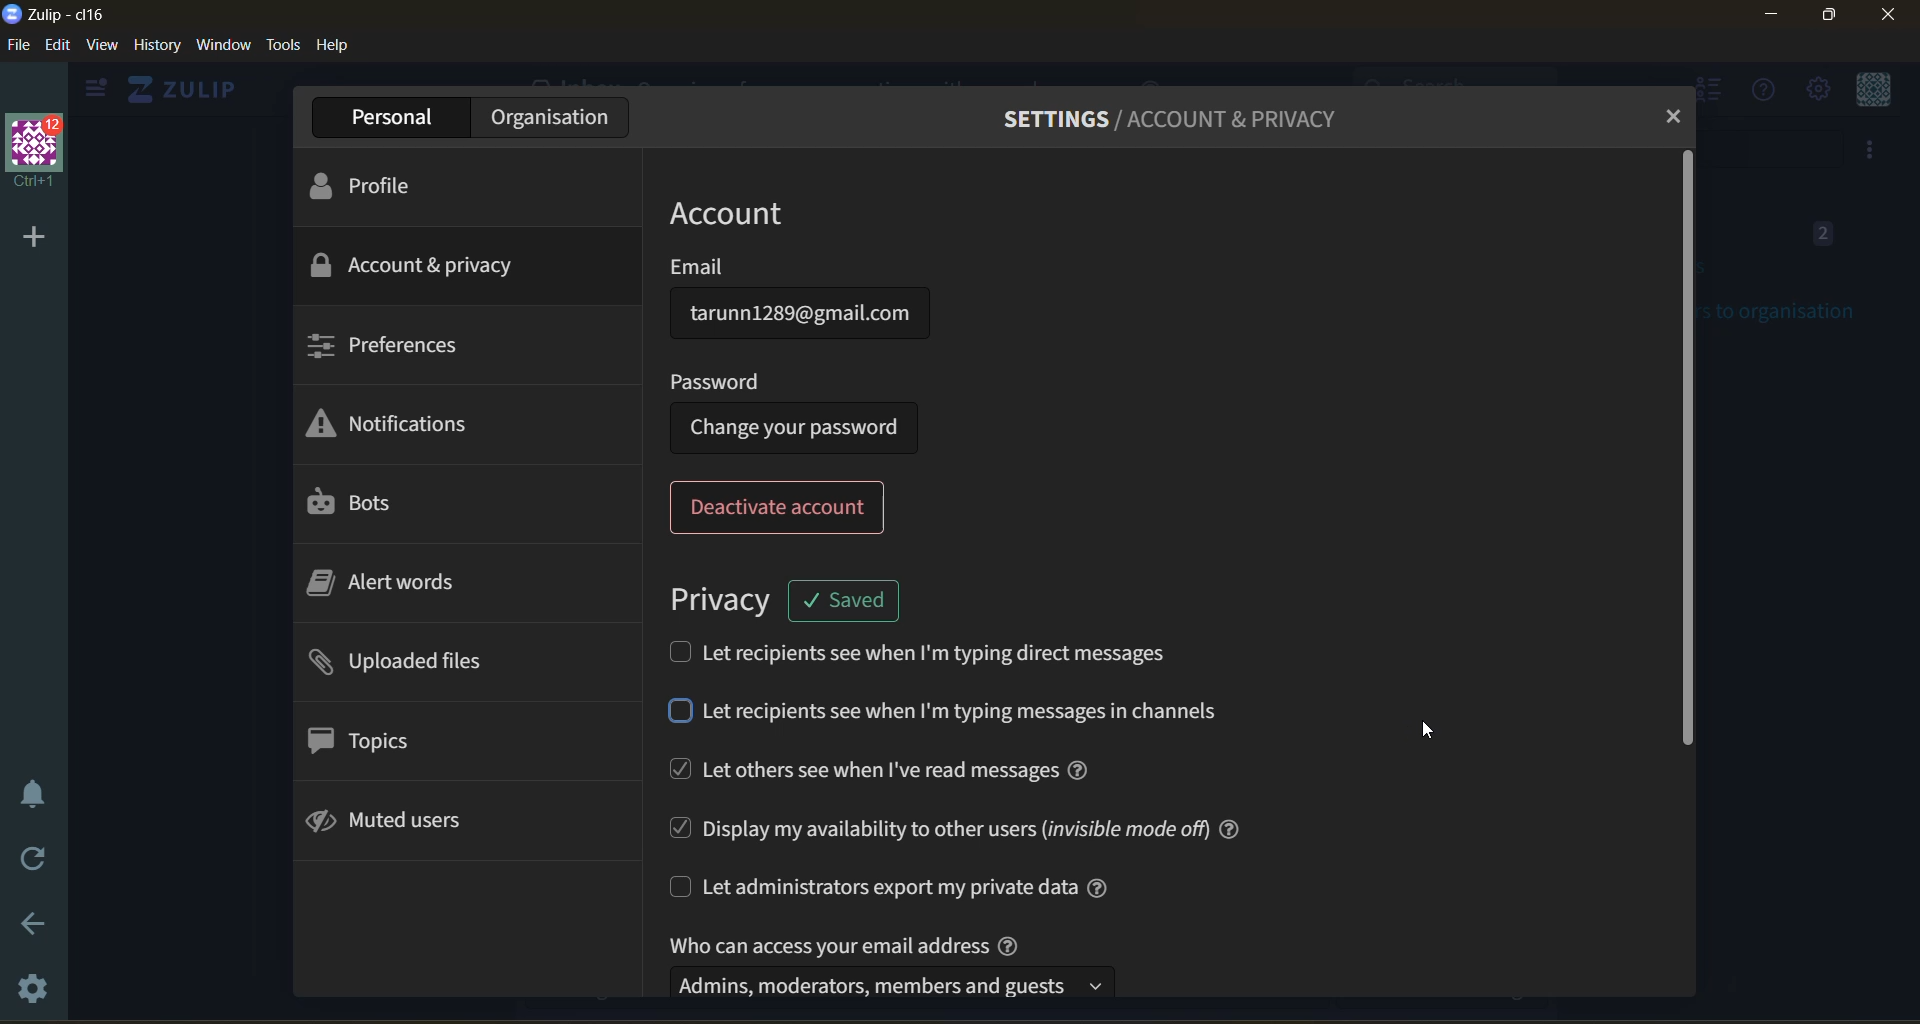  Describe the element at coordinates (803, 410) in the screenshot. I see `password: (change your password)` at that location.